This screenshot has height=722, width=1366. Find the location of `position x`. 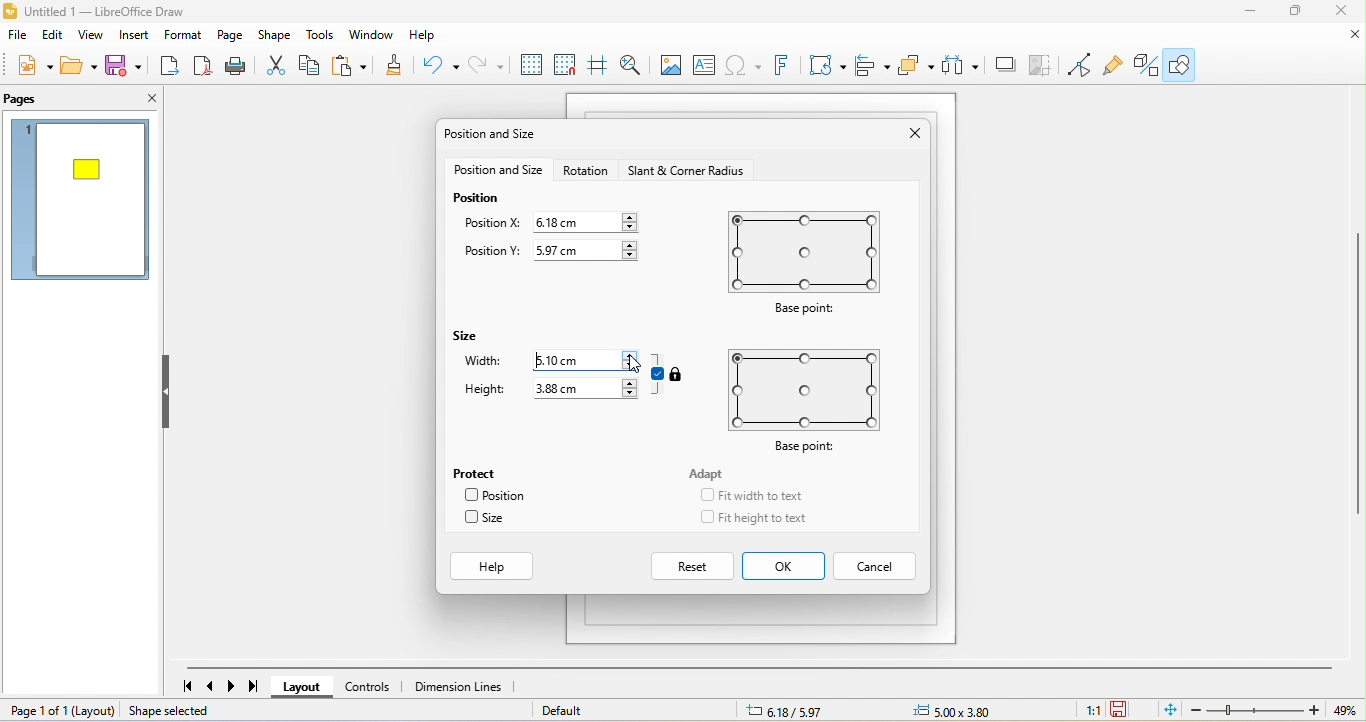

position x is located at coordinates (490, 225).